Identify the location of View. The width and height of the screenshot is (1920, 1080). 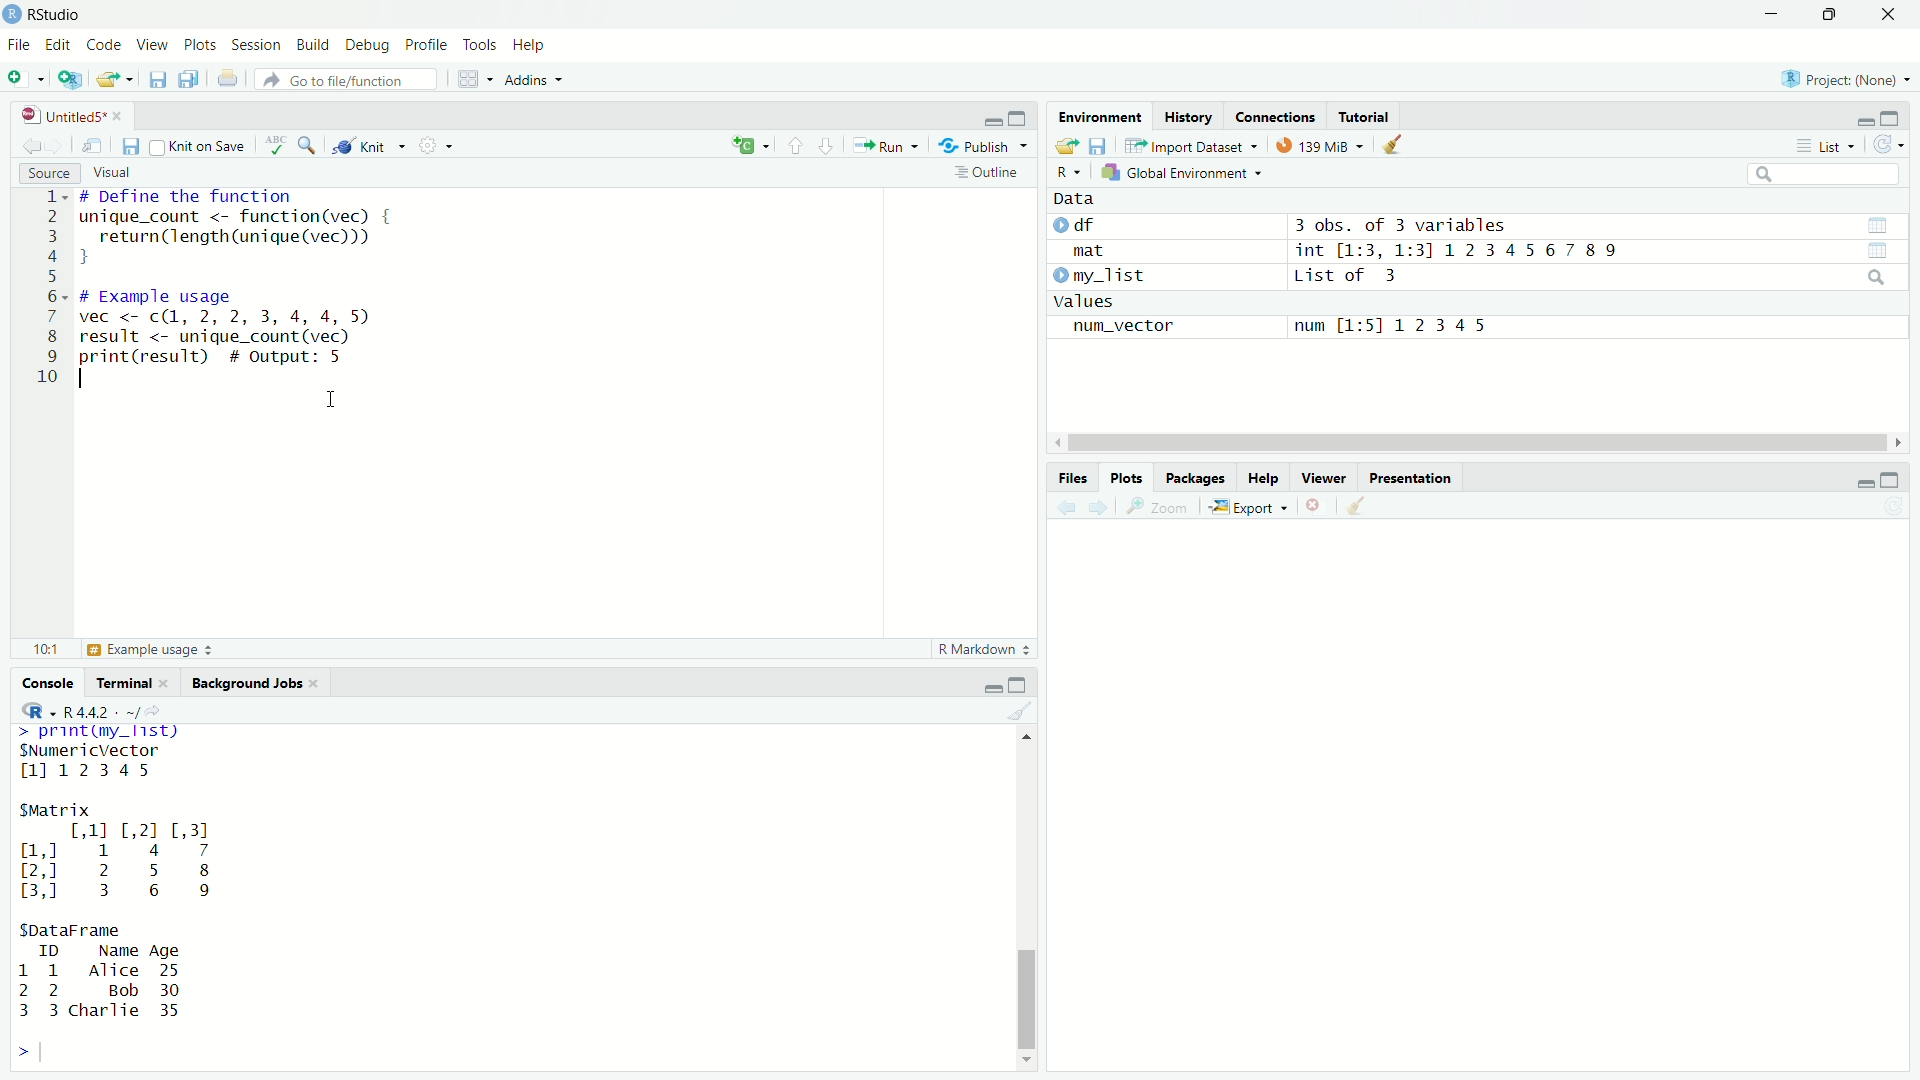
(152, 46).